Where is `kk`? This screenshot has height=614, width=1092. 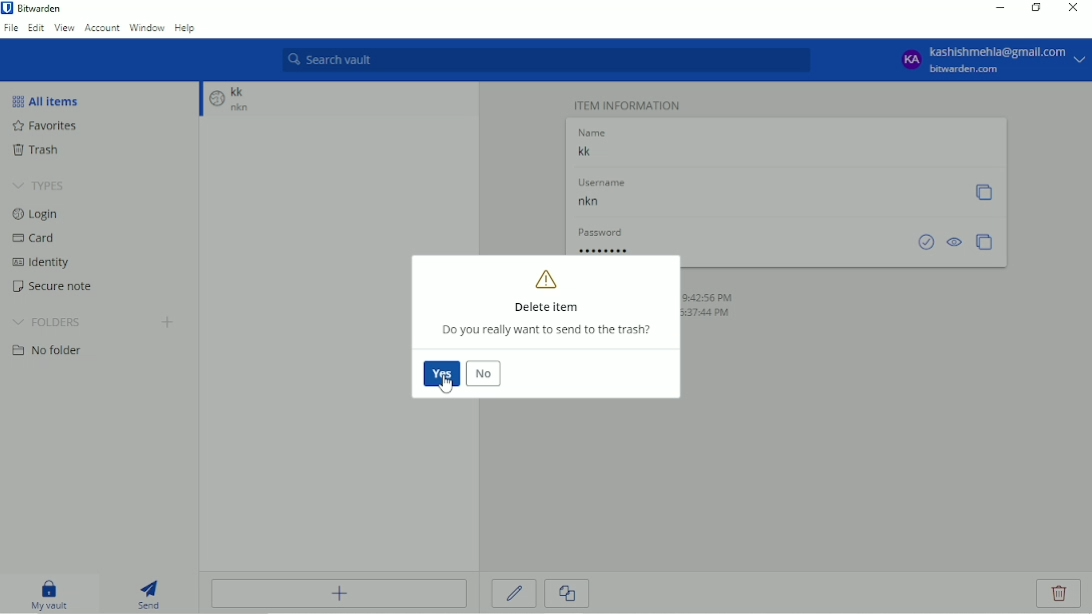 kk is located at coordinates (241, 91).